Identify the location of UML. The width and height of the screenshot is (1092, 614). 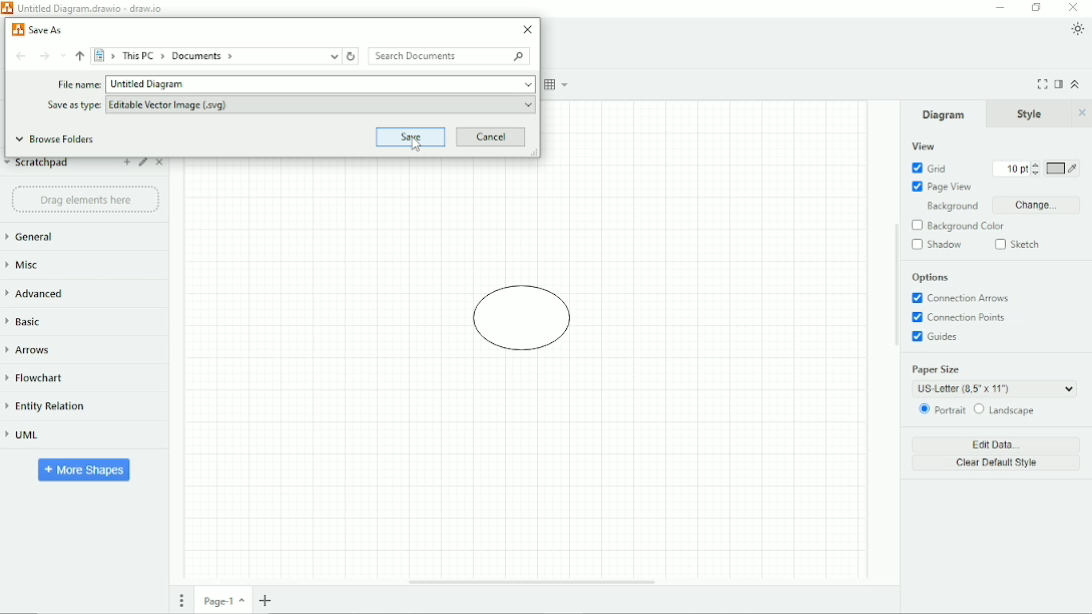
(24, 436).